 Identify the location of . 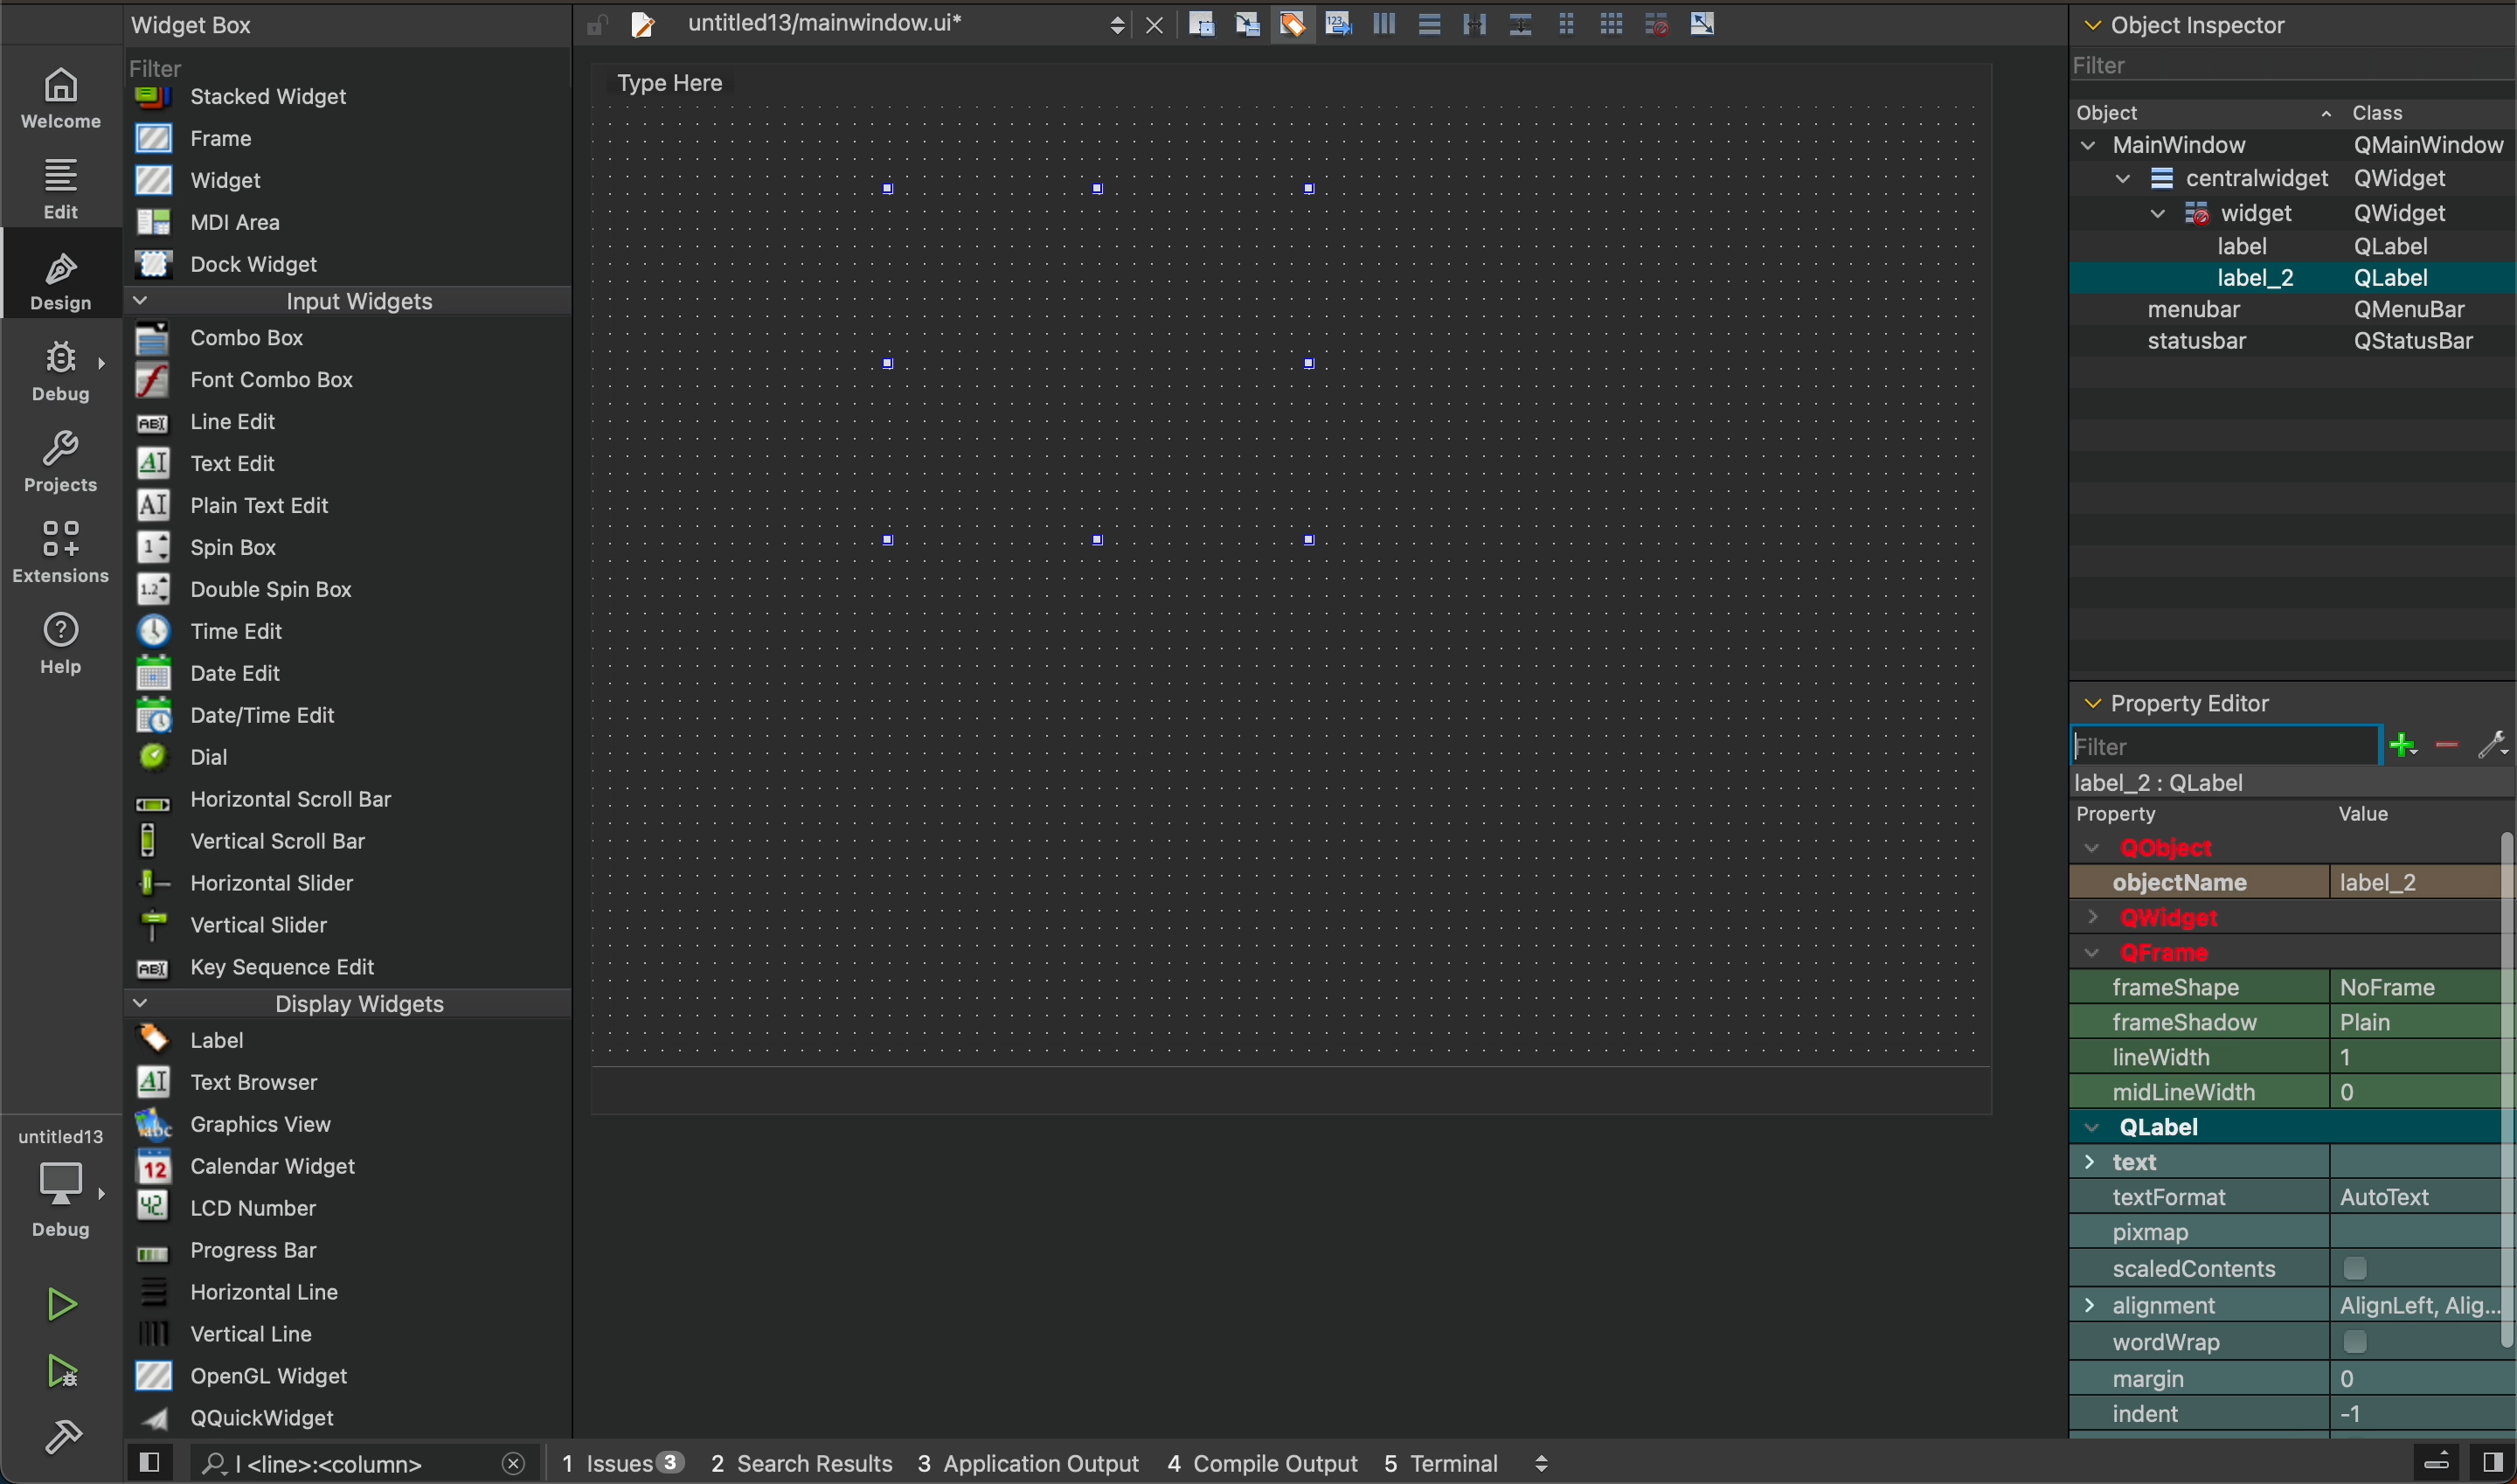
(2295, 1162).